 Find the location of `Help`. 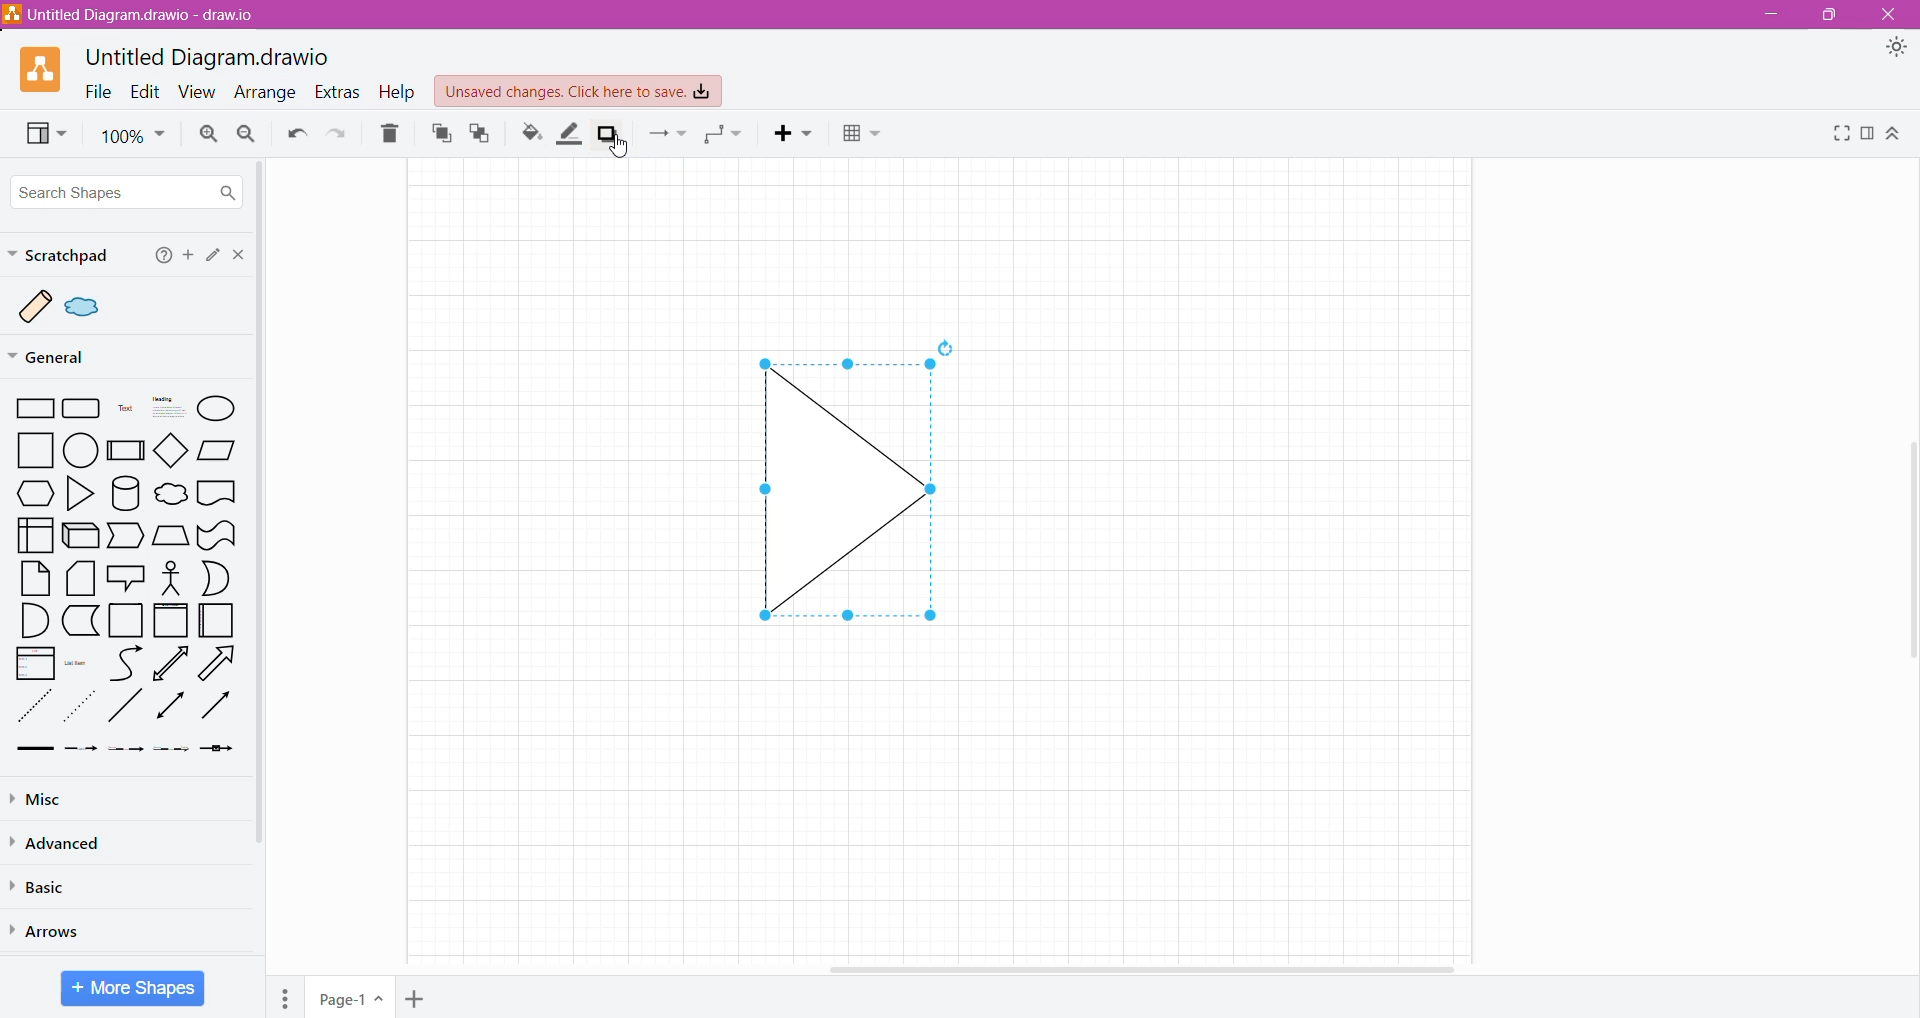

Help is located at coordinates (400, 92).